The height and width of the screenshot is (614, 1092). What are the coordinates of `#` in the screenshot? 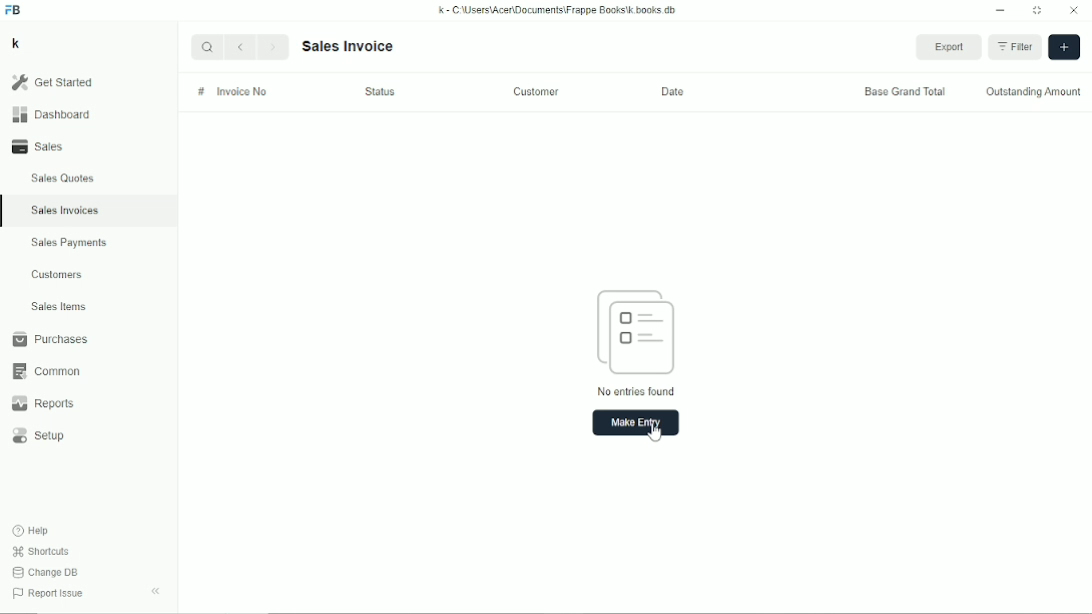 It's located at (202, 91).